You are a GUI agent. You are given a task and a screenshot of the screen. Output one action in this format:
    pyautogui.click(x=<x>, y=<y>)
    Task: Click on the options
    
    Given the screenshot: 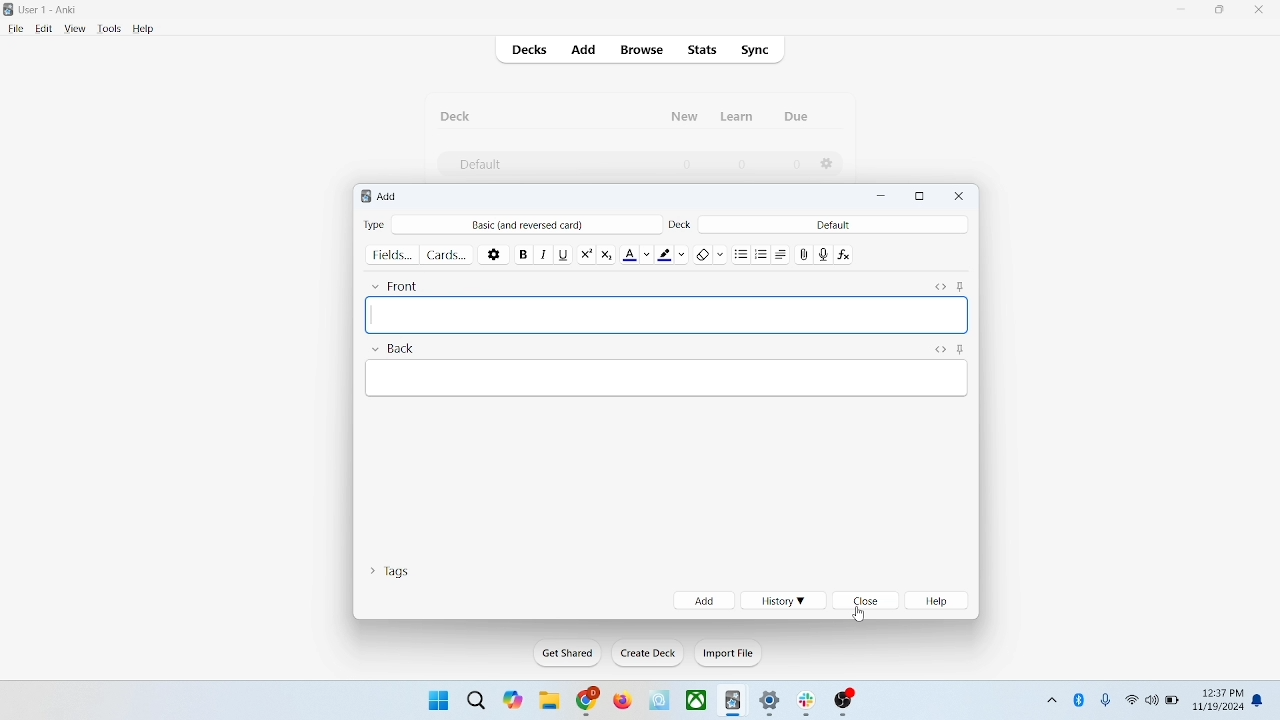 What is the action you would take?
    pyautogui.click(x=828, y=164)
    